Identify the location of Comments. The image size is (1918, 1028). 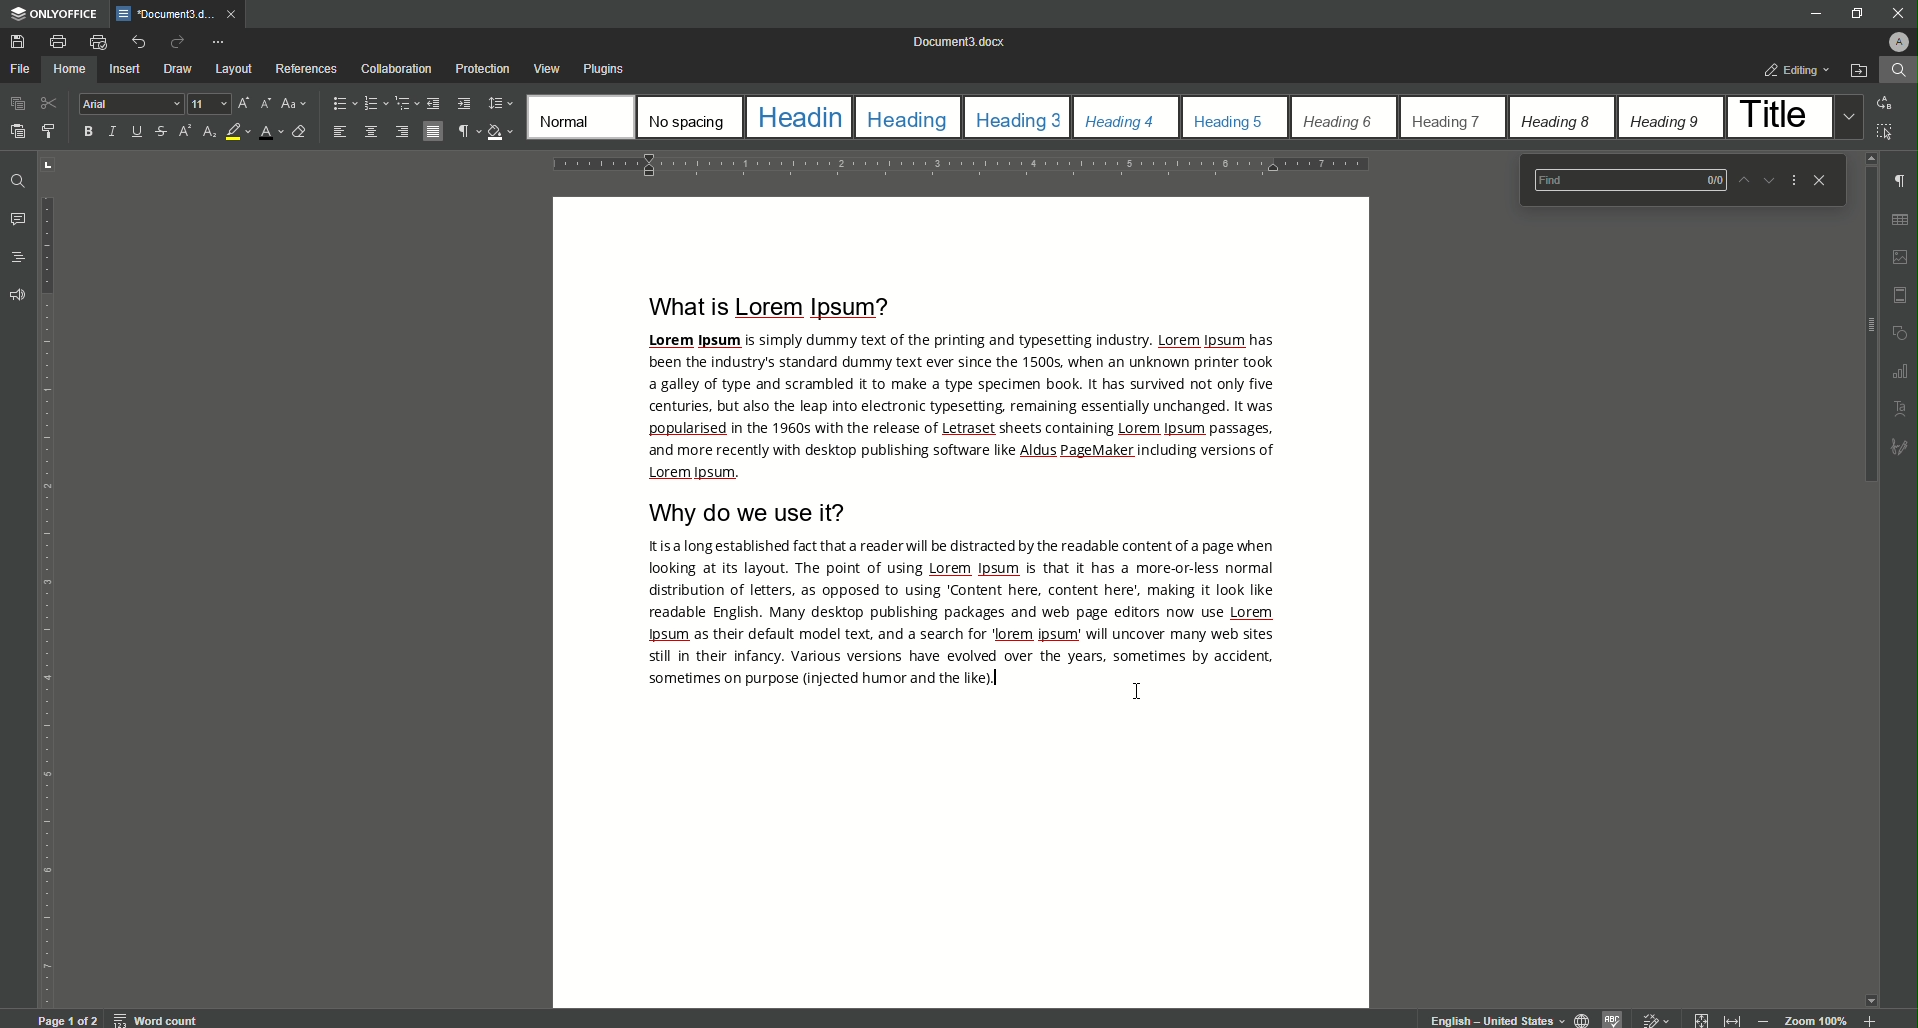
(21, 218).